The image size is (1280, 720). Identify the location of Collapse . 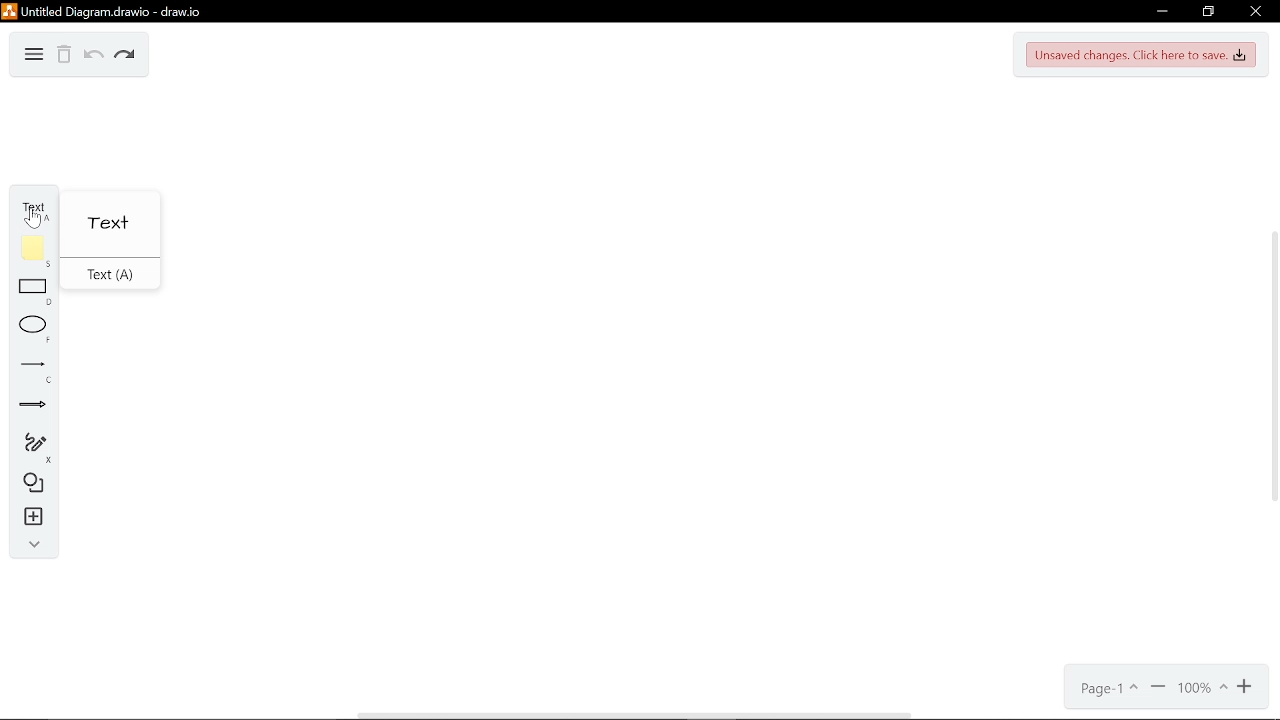
(30, 547).